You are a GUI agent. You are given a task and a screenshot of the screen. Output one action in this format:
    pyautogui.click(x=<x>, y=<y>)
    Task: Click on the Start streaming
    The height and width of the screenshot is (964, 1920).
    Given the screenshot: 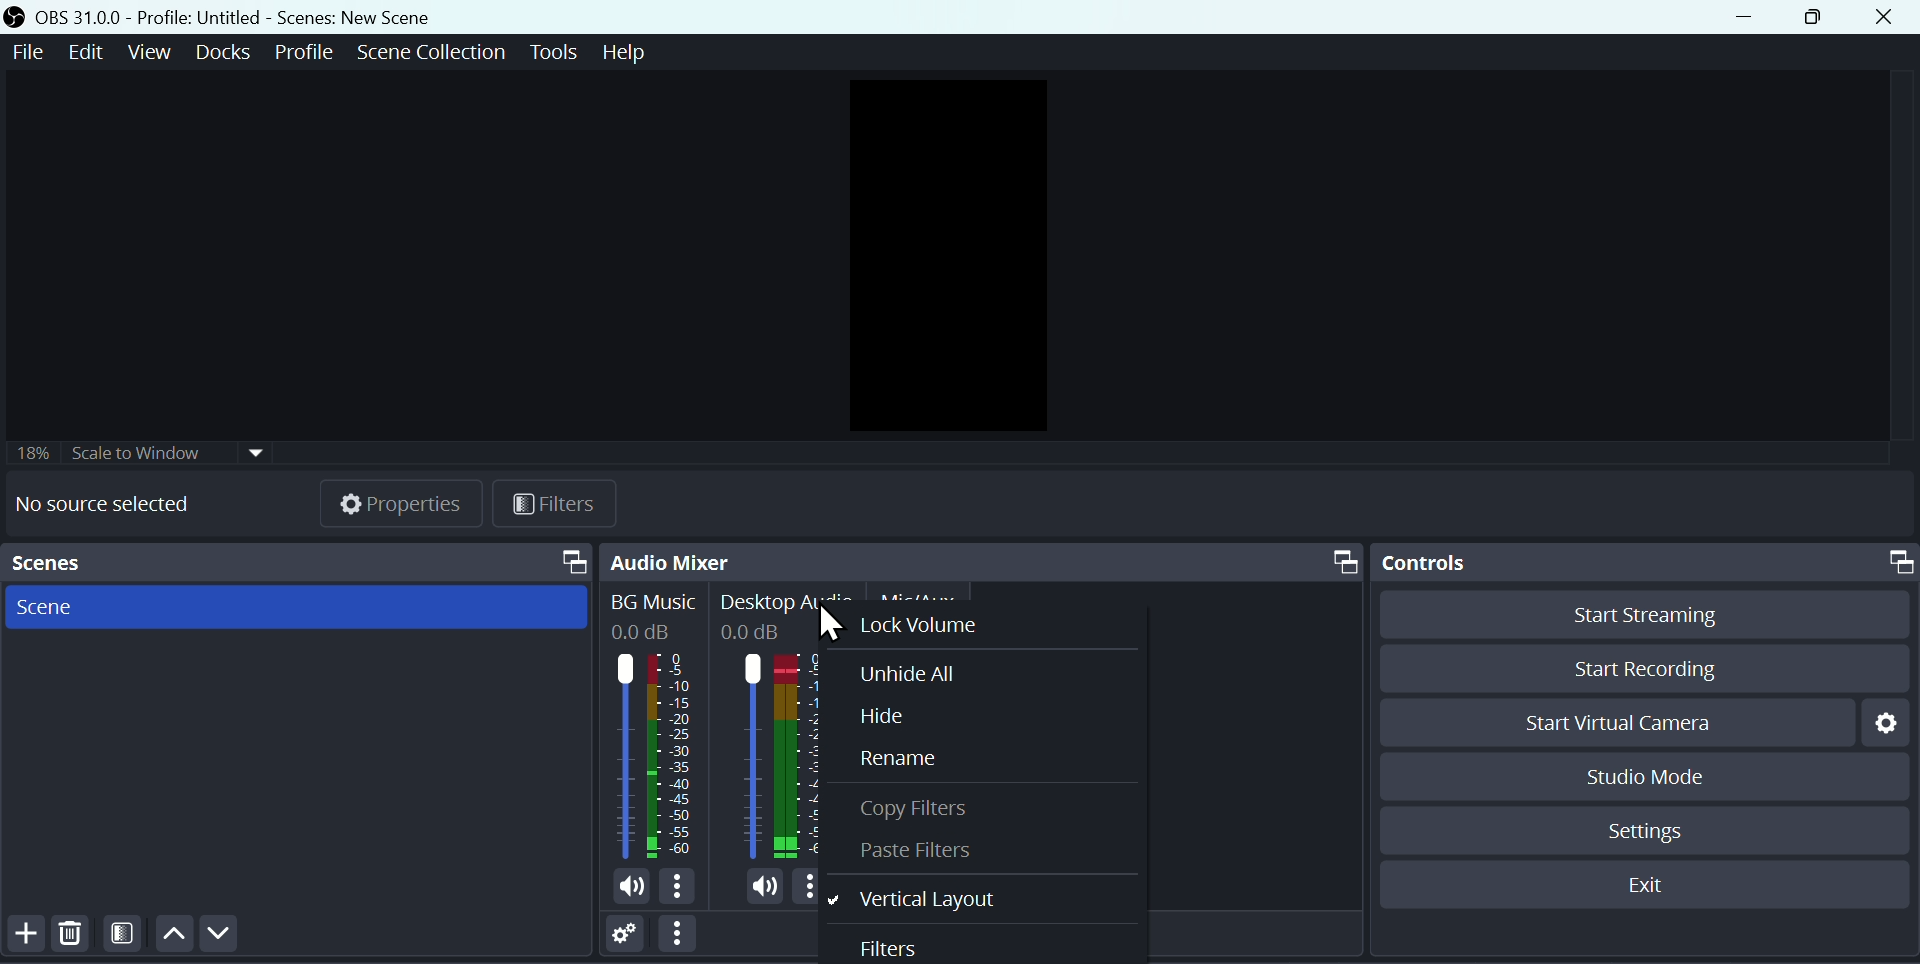 What is the action you would take?
    pyautogui.click(x=1631, y=620)
    